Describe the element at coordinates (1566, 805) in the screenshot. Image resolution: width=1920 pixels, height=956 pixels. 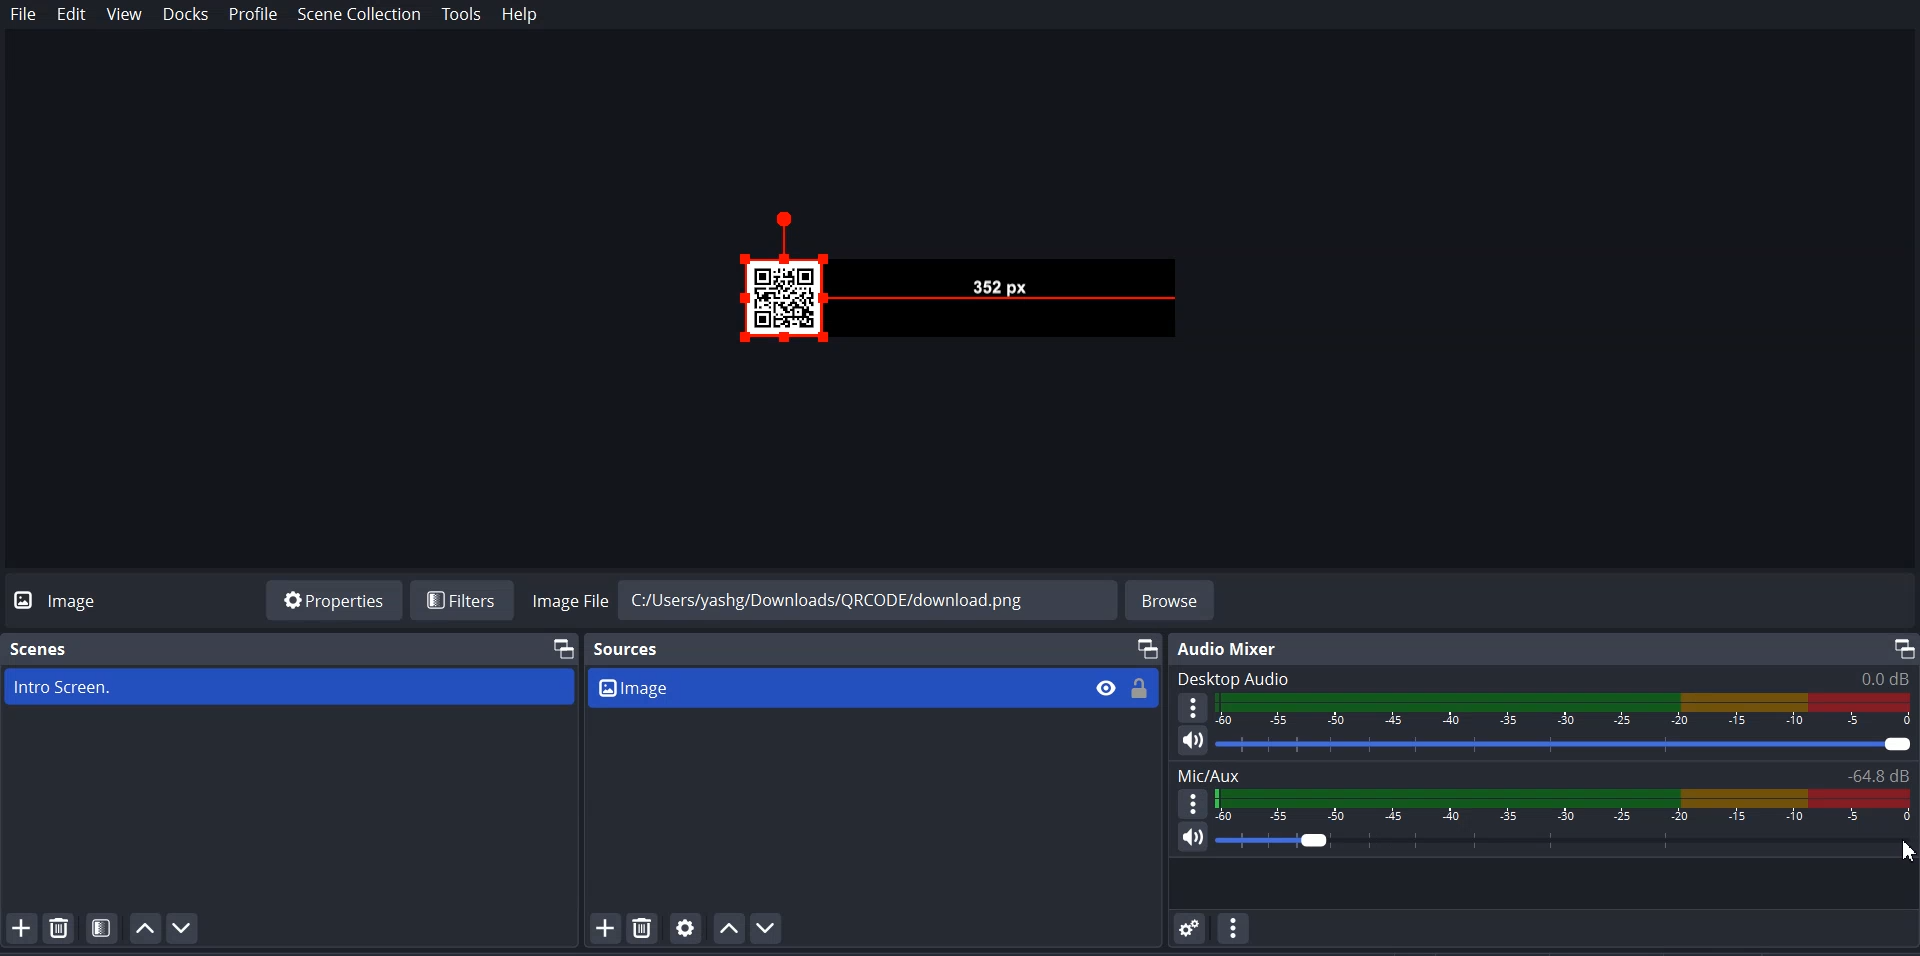
I see `Volume Indicators` at that location.